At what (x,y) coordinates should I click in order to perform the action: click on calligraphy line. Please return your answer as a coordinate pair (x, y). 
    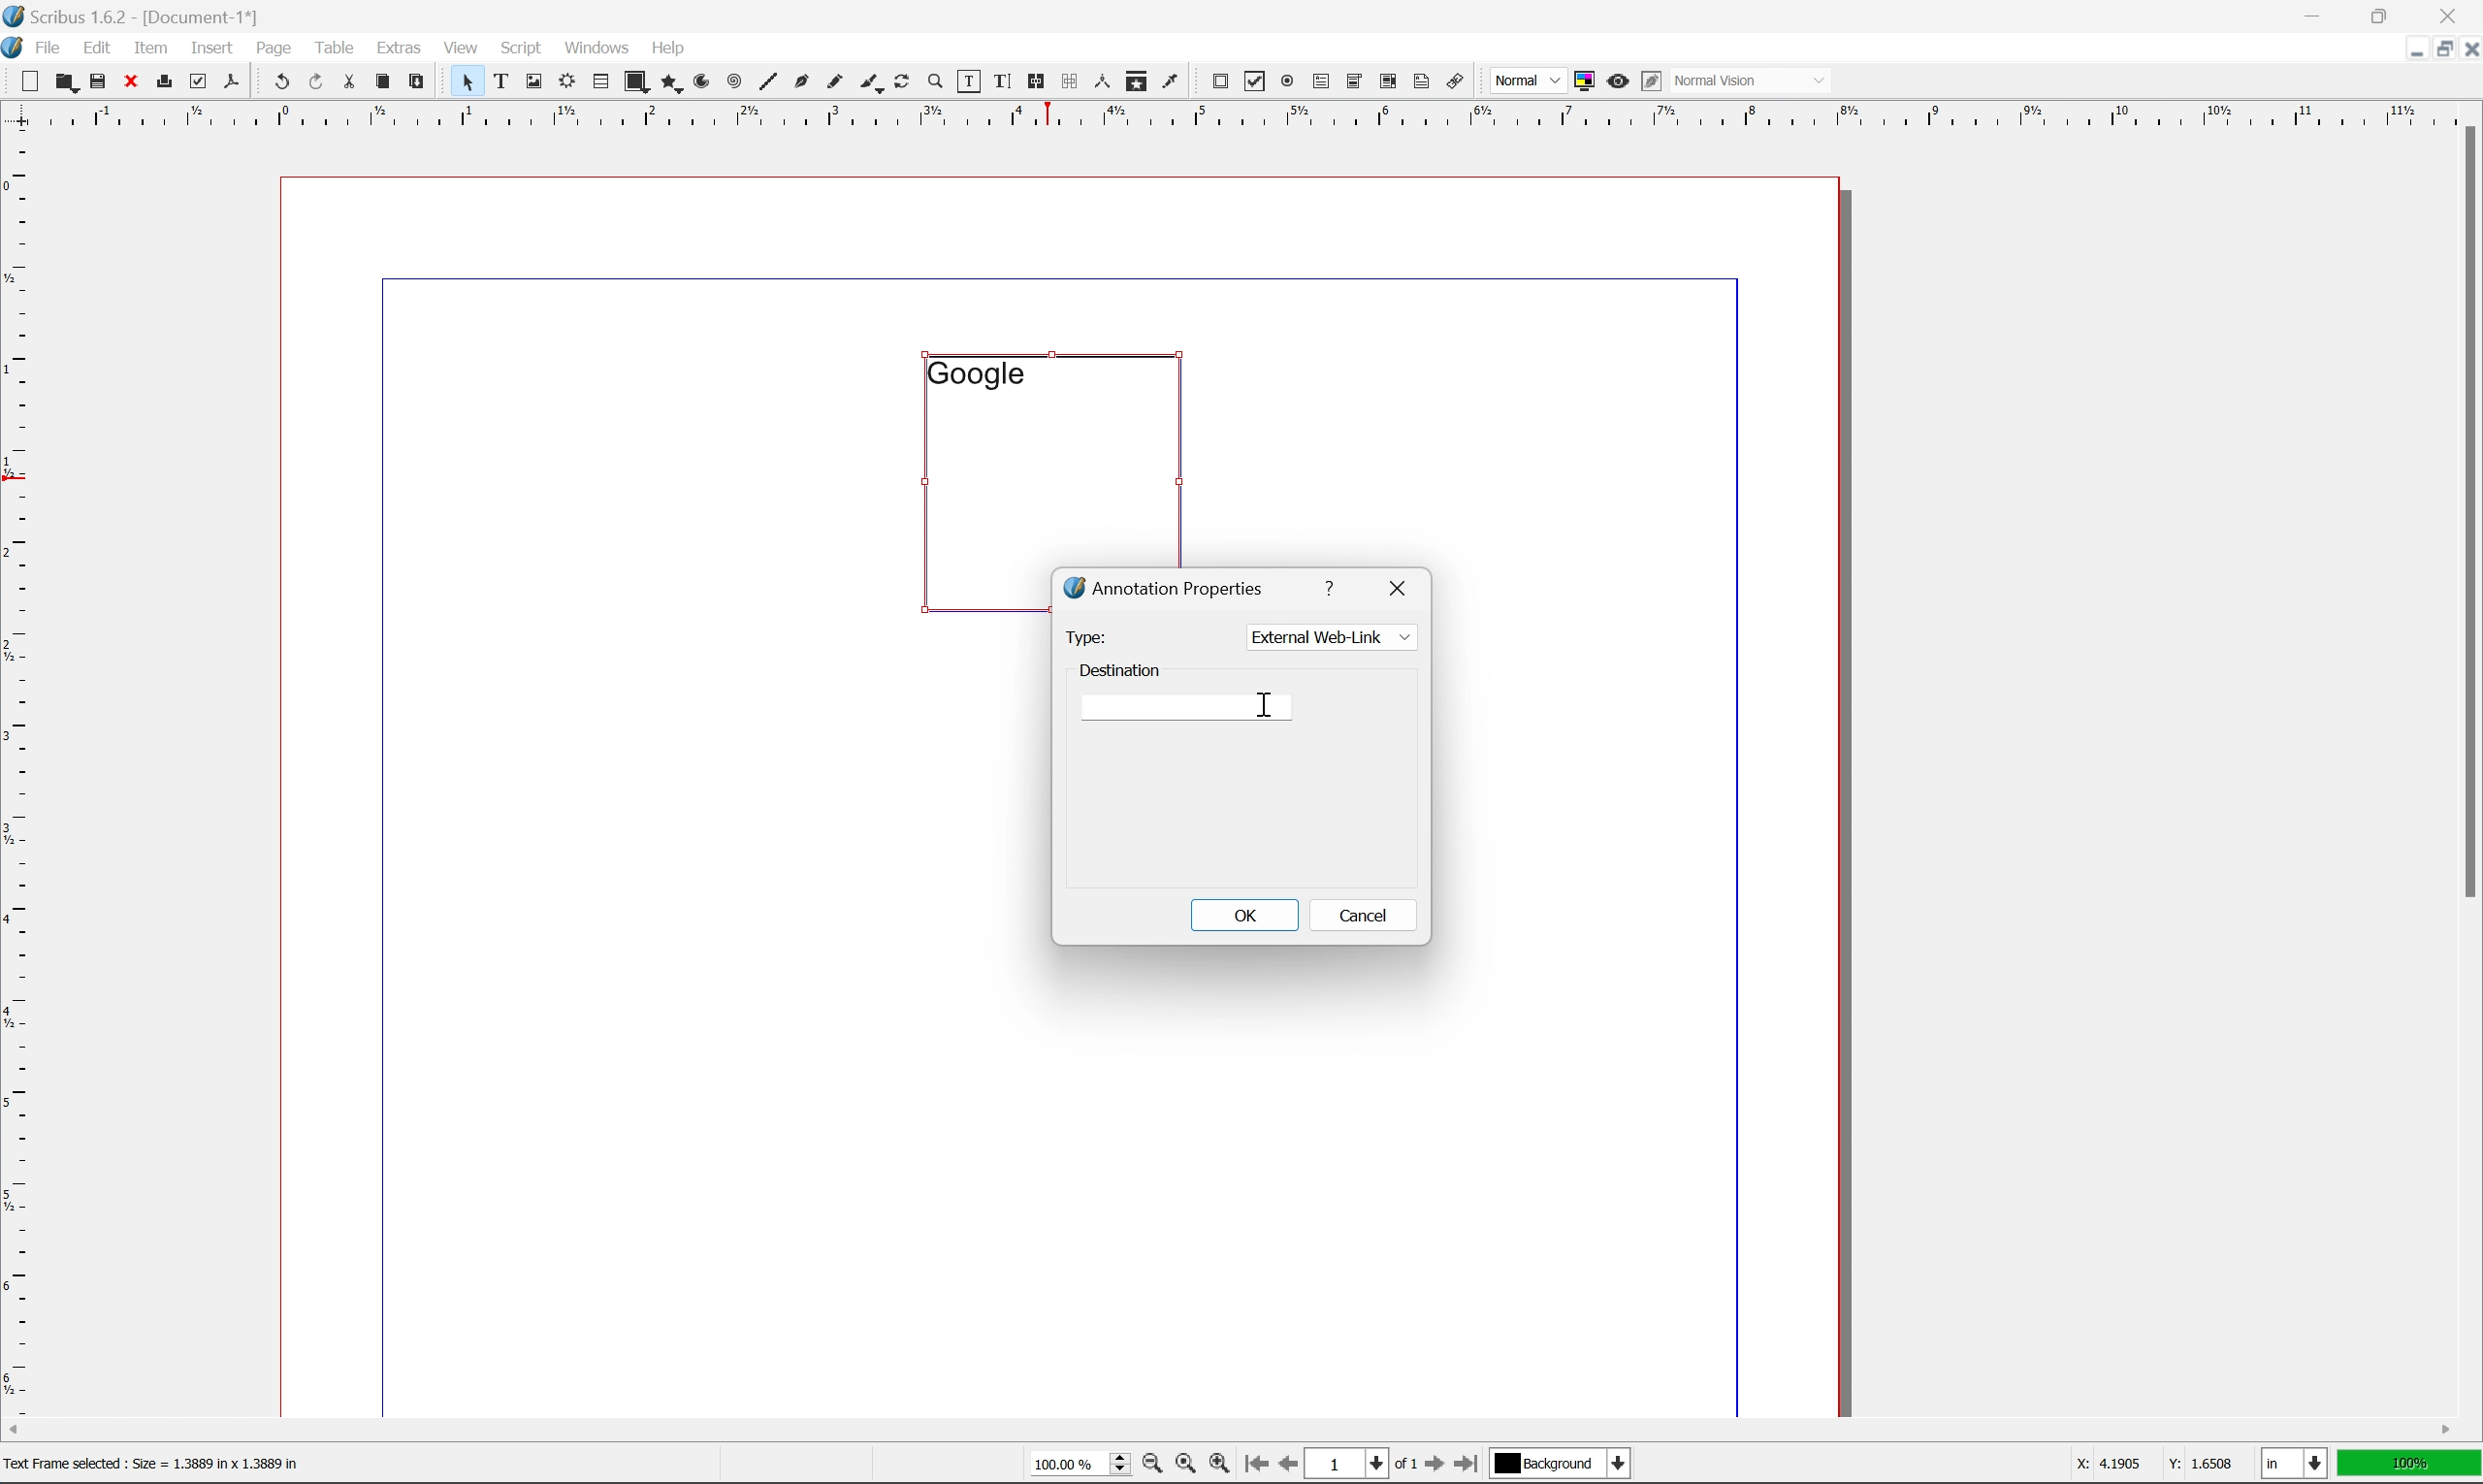
    Looking at the image, I should click on (871, 80).